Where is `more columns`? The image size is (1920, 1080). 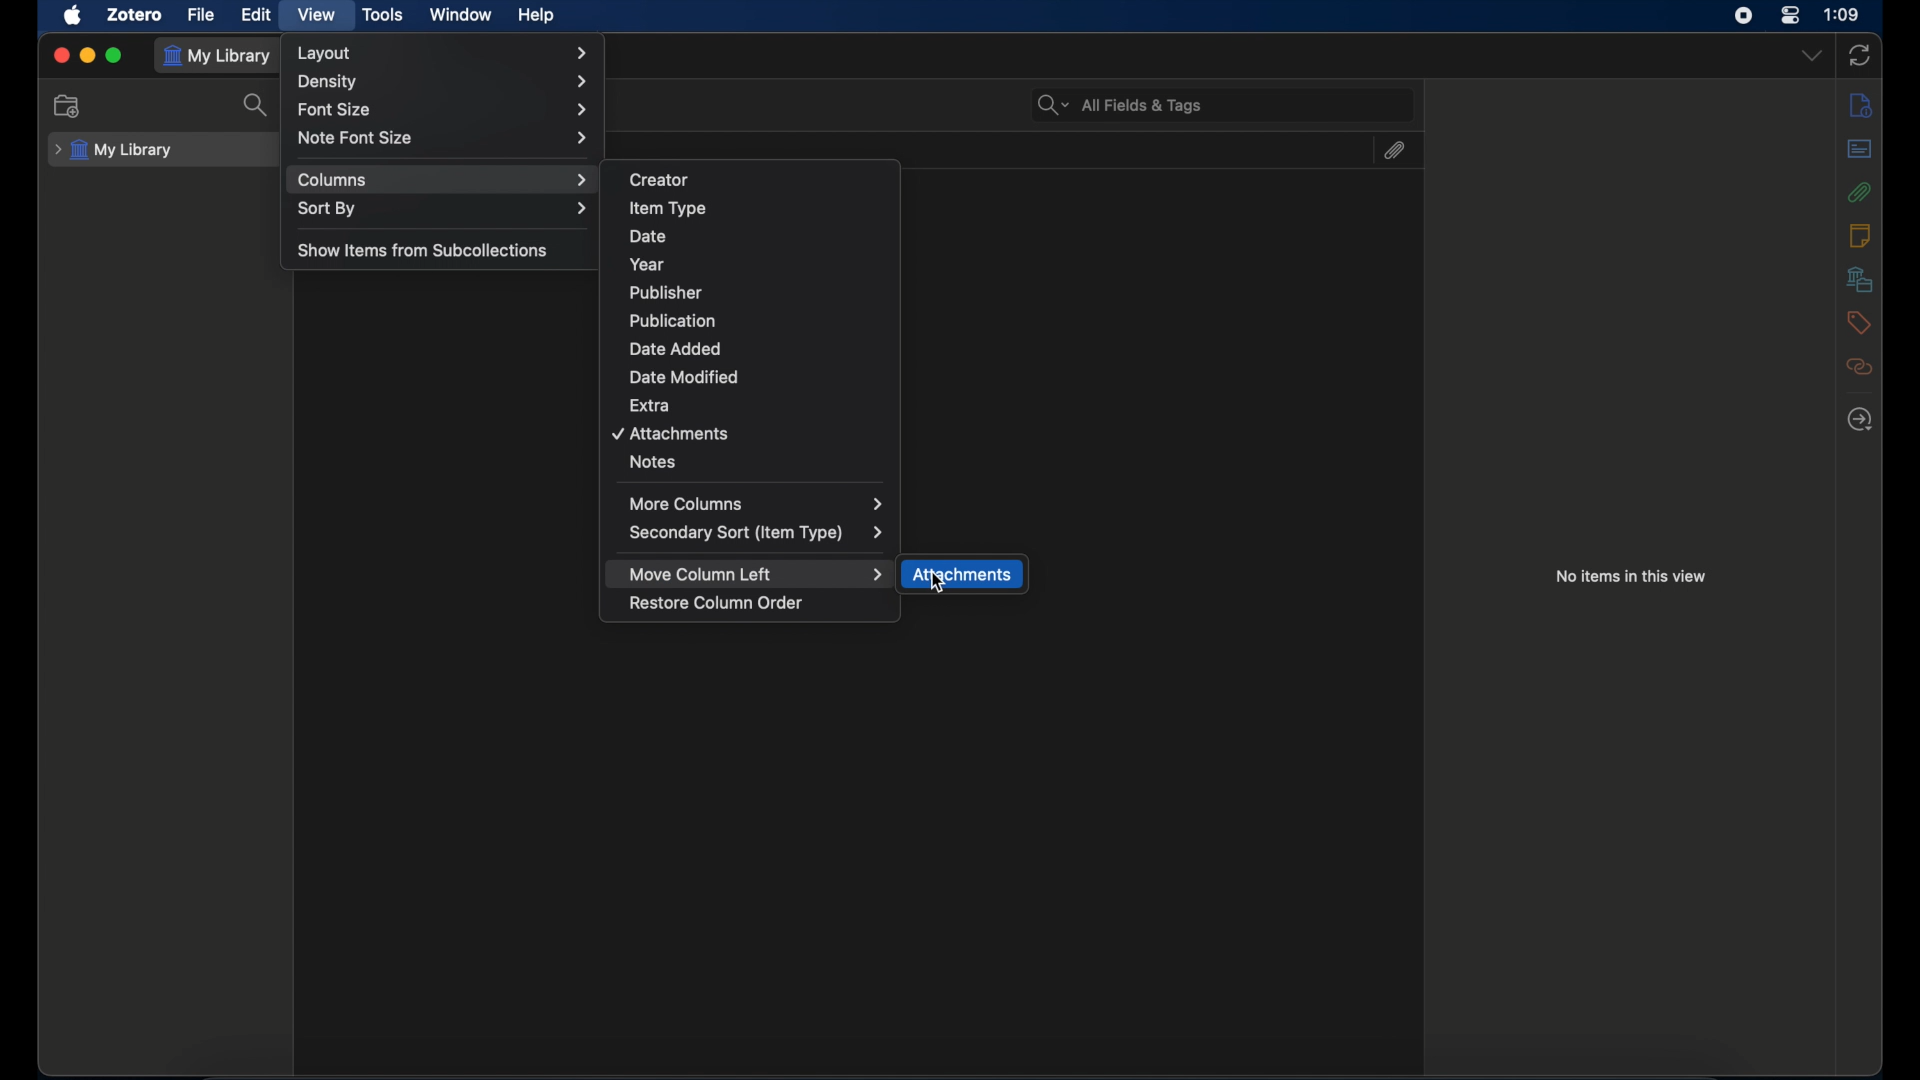 more columns is located at coordinates (757, 503).